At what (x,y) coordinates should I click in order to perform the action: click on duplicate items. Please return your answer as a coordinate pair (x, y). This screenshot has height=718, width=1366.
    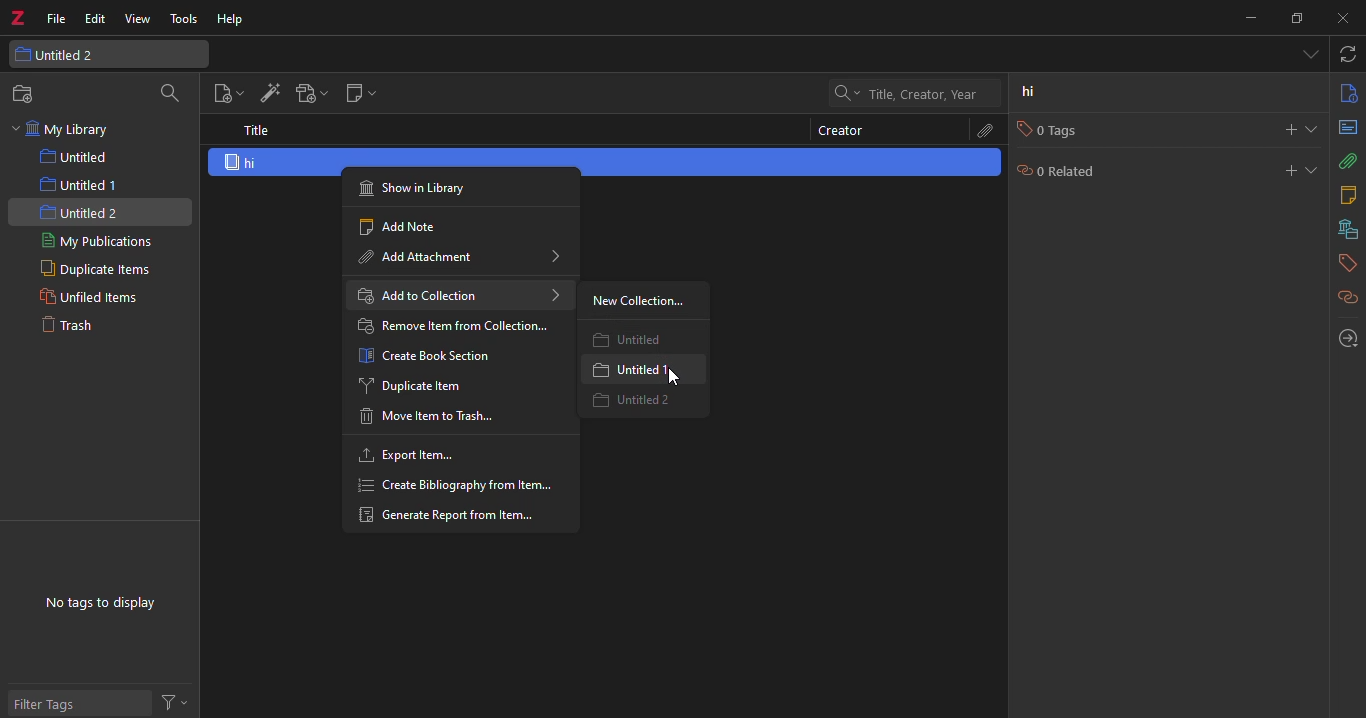
    Looking at the image, I should click on (91, 269).